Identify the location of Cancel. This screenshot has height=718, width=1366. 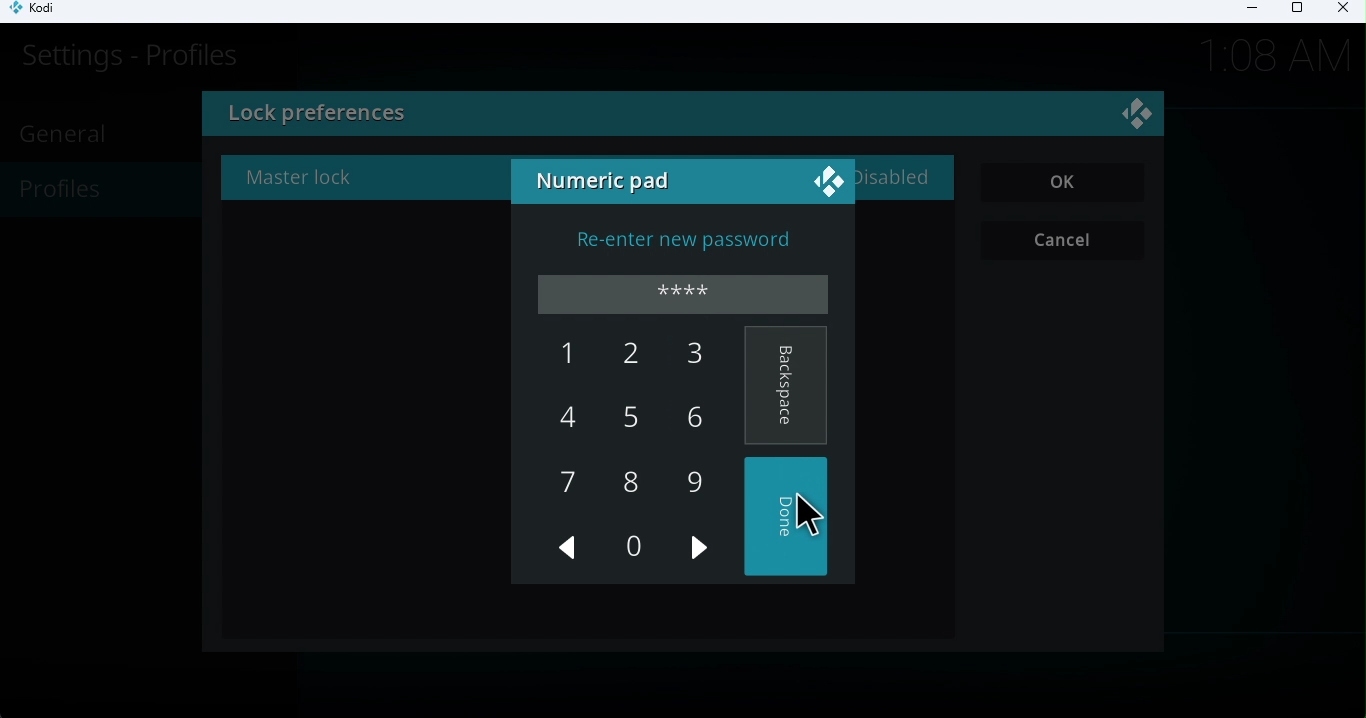
(1066, 241).